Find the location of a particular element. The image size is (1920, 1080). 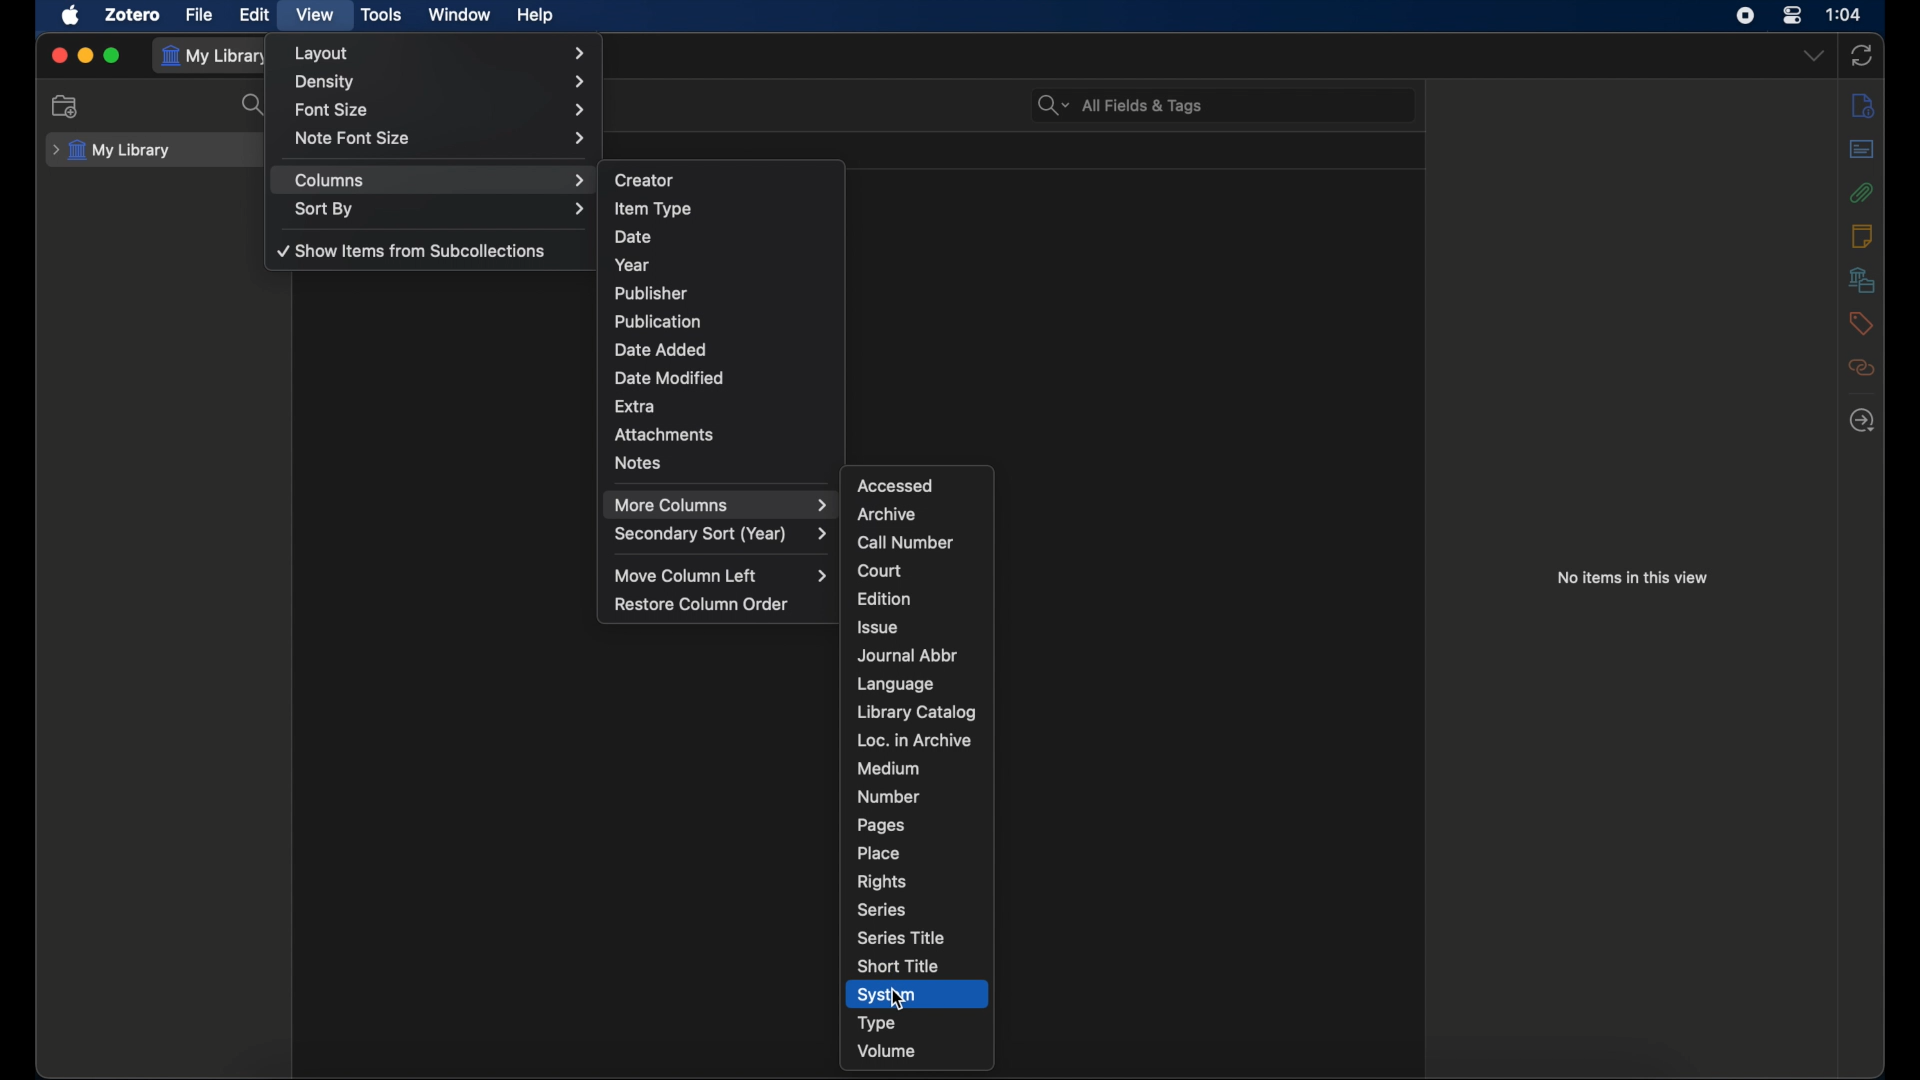

sync is located at coordinates (1862, 55).